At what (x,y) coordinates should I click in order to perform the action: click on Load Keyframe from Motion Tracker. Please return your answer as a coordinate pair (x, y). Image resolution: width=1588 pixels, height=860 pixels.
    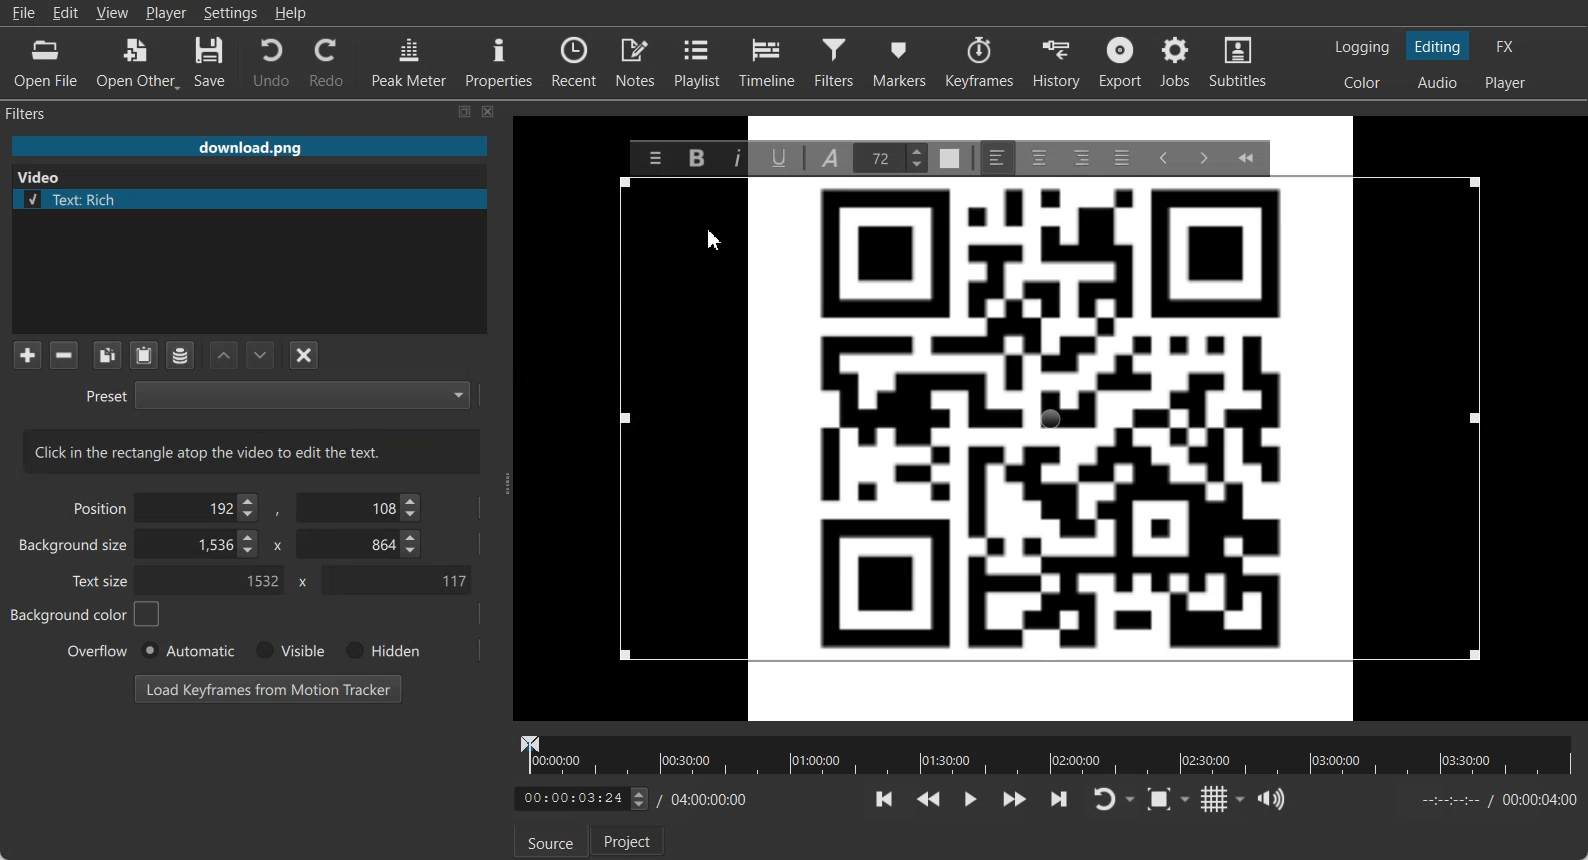
    Looking at the image, I should click on (268, 688).